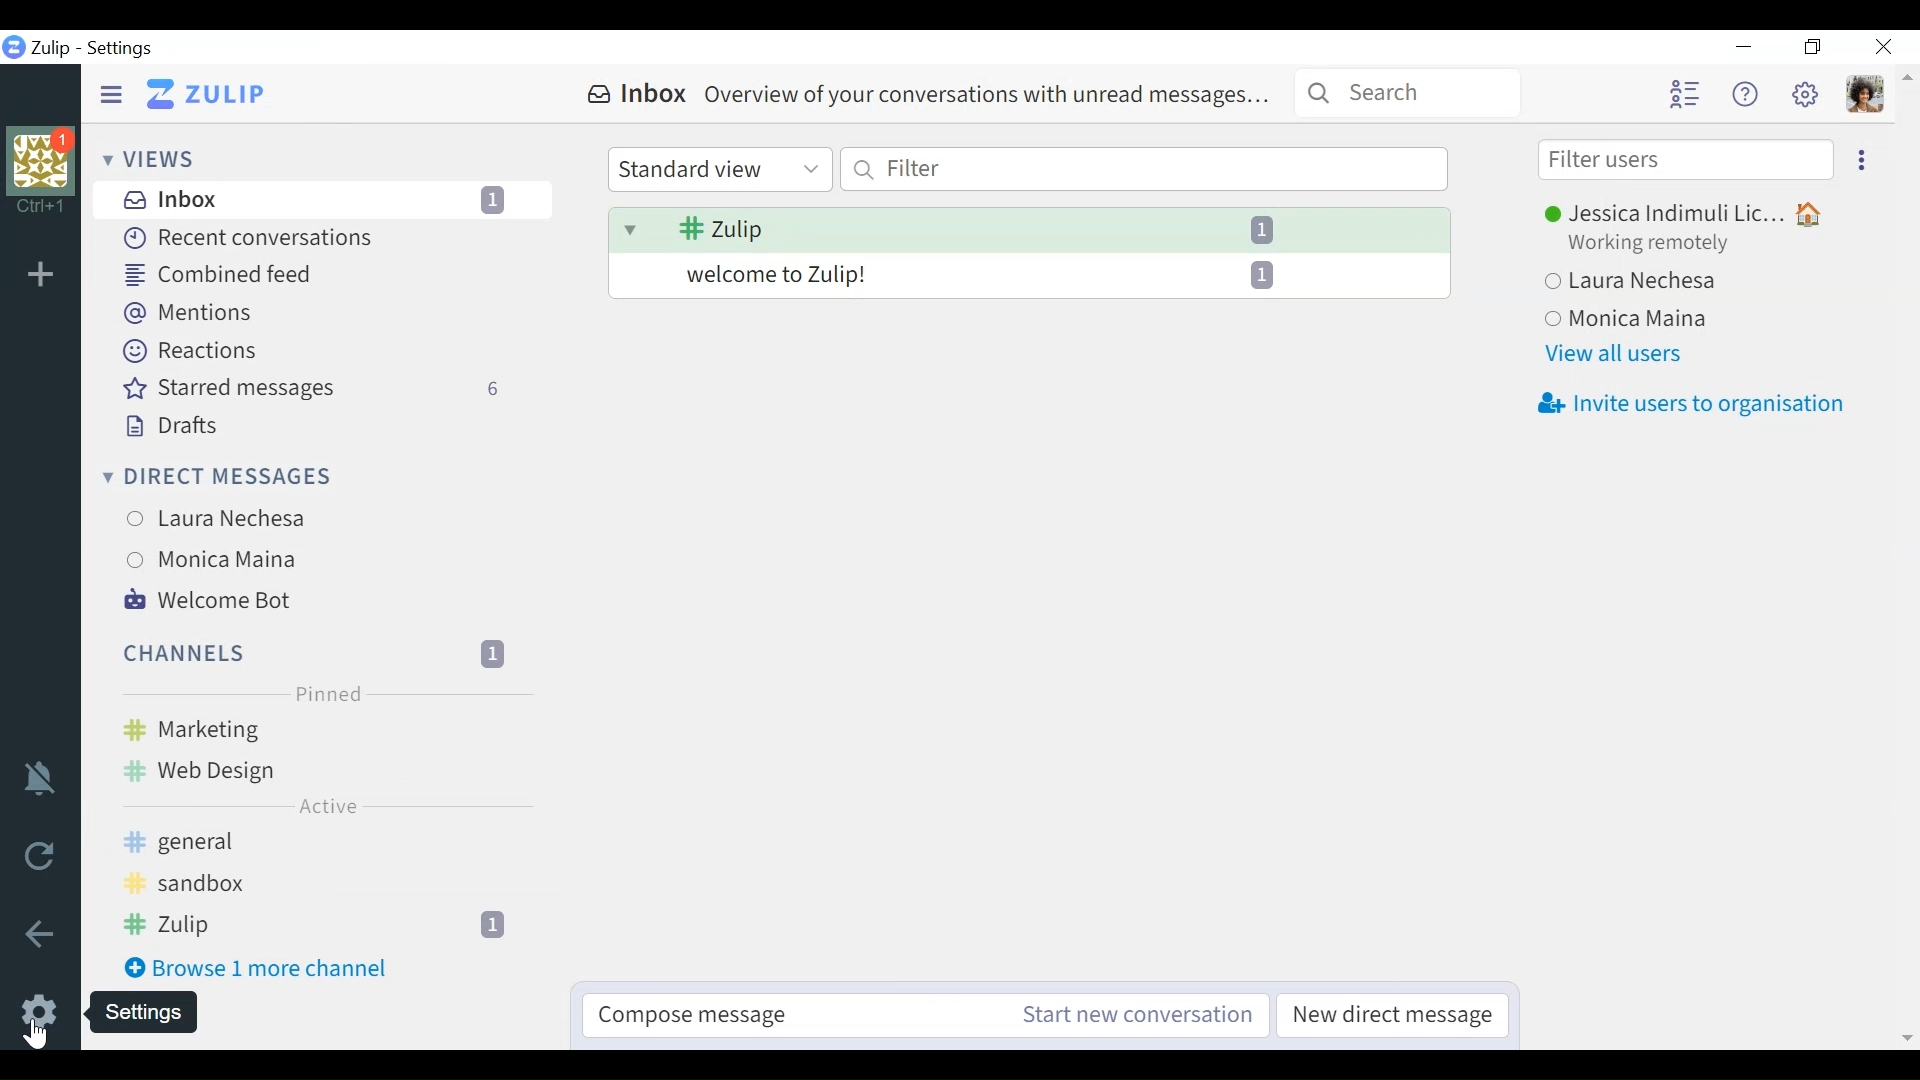  Describe the element at coordinates (327, 772) in the screenshot. I see `#Channel` at that location.